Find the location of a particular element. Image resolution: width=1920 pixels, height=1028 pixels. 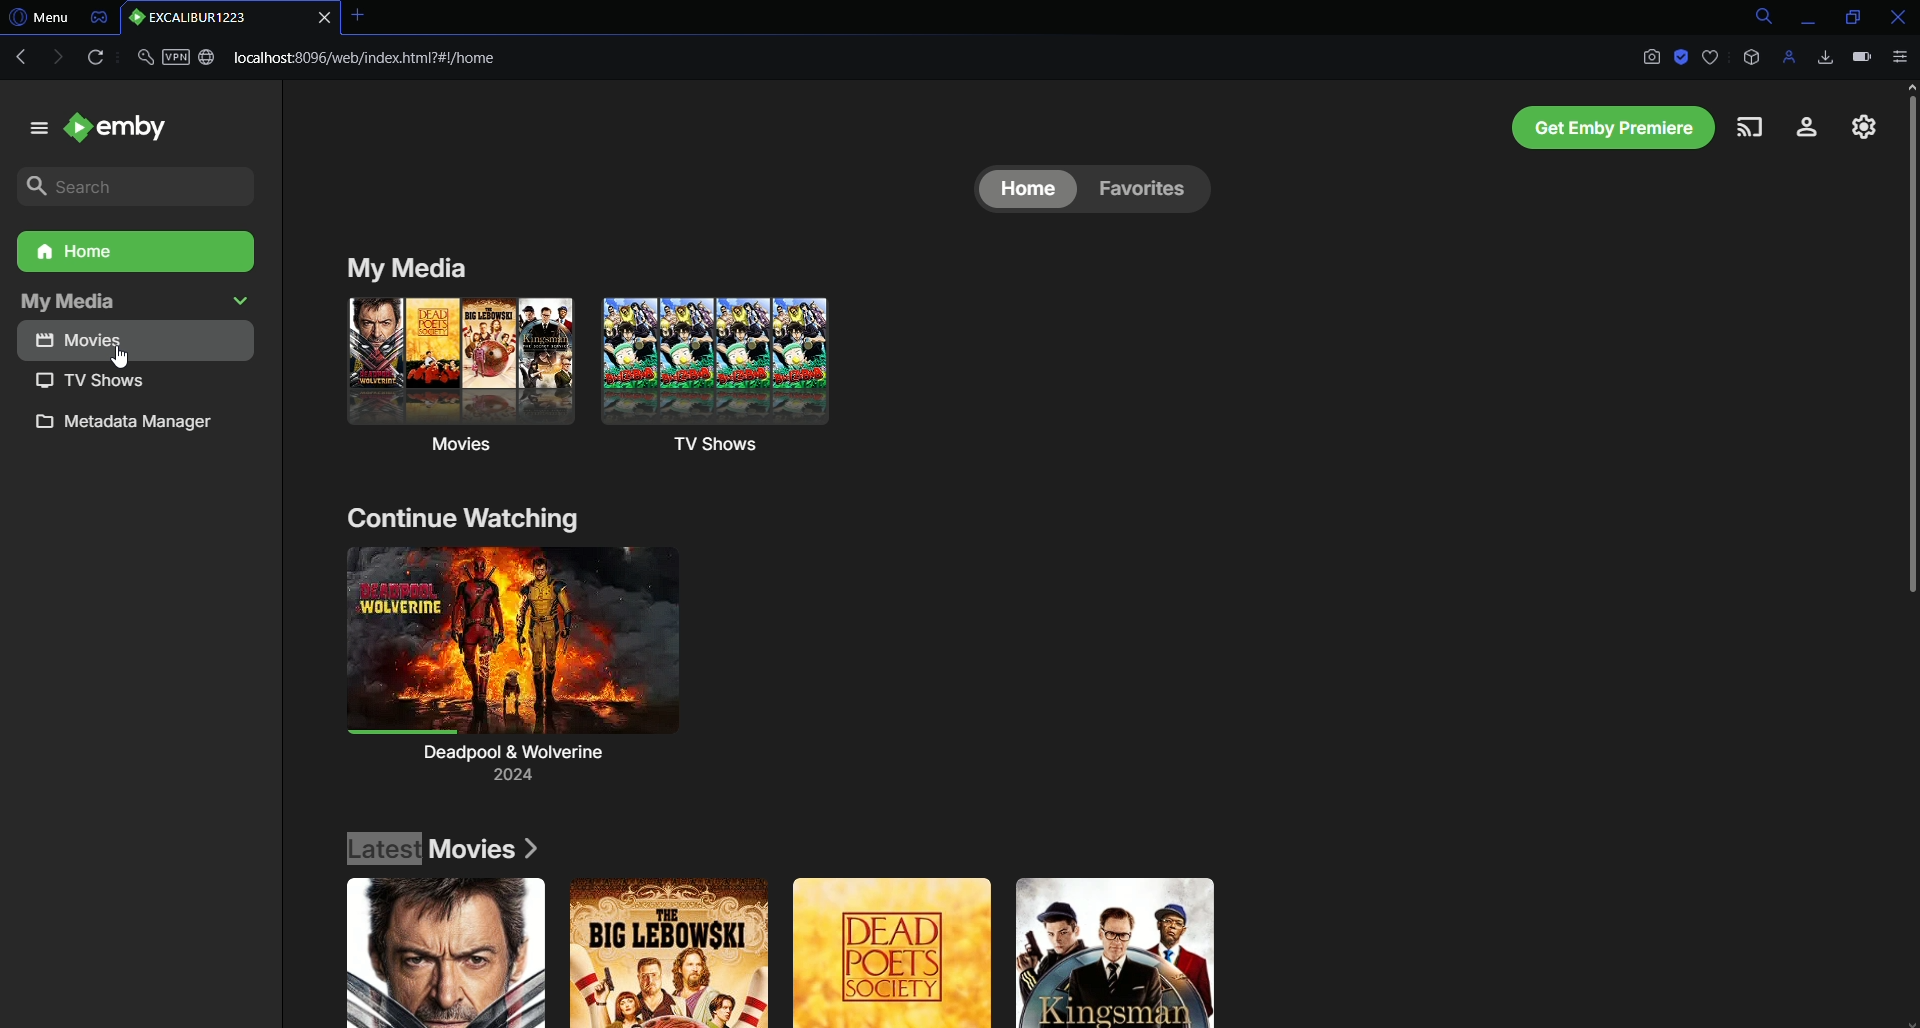

Downloads is located at coordinates (1828, 56).